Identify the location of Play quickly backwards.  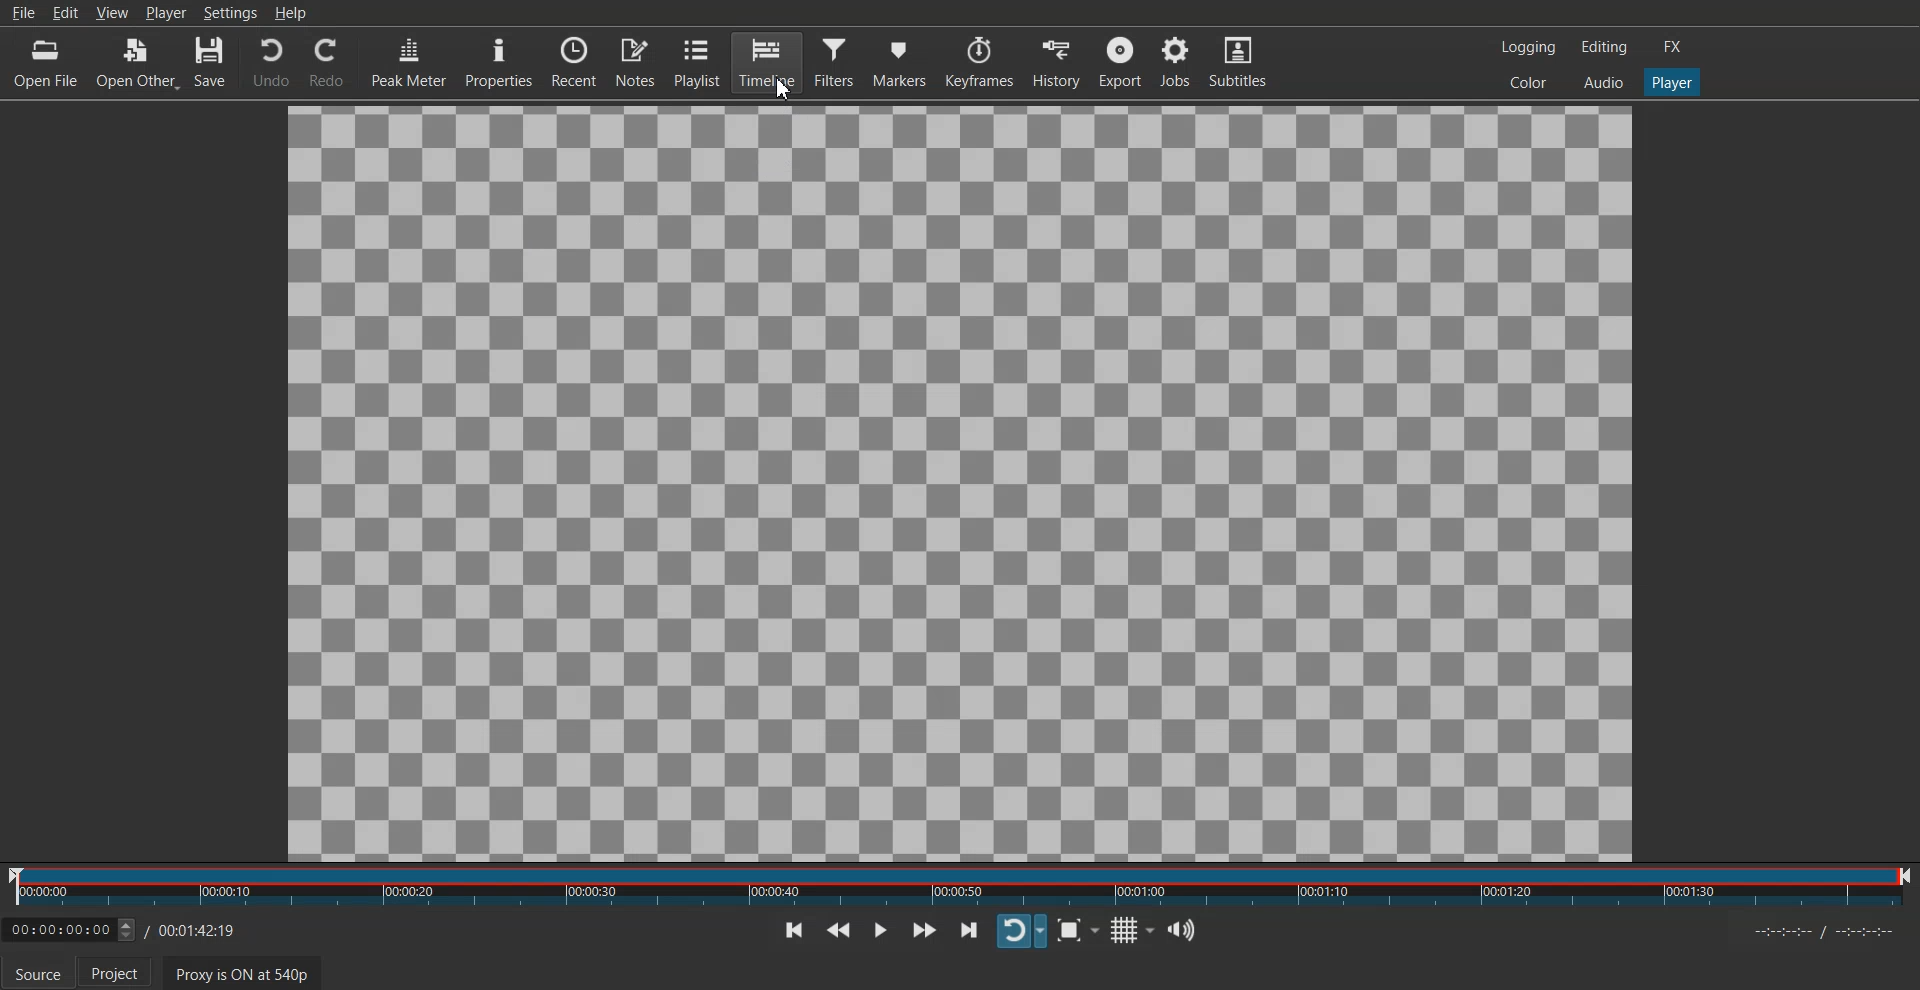
(839, 930).